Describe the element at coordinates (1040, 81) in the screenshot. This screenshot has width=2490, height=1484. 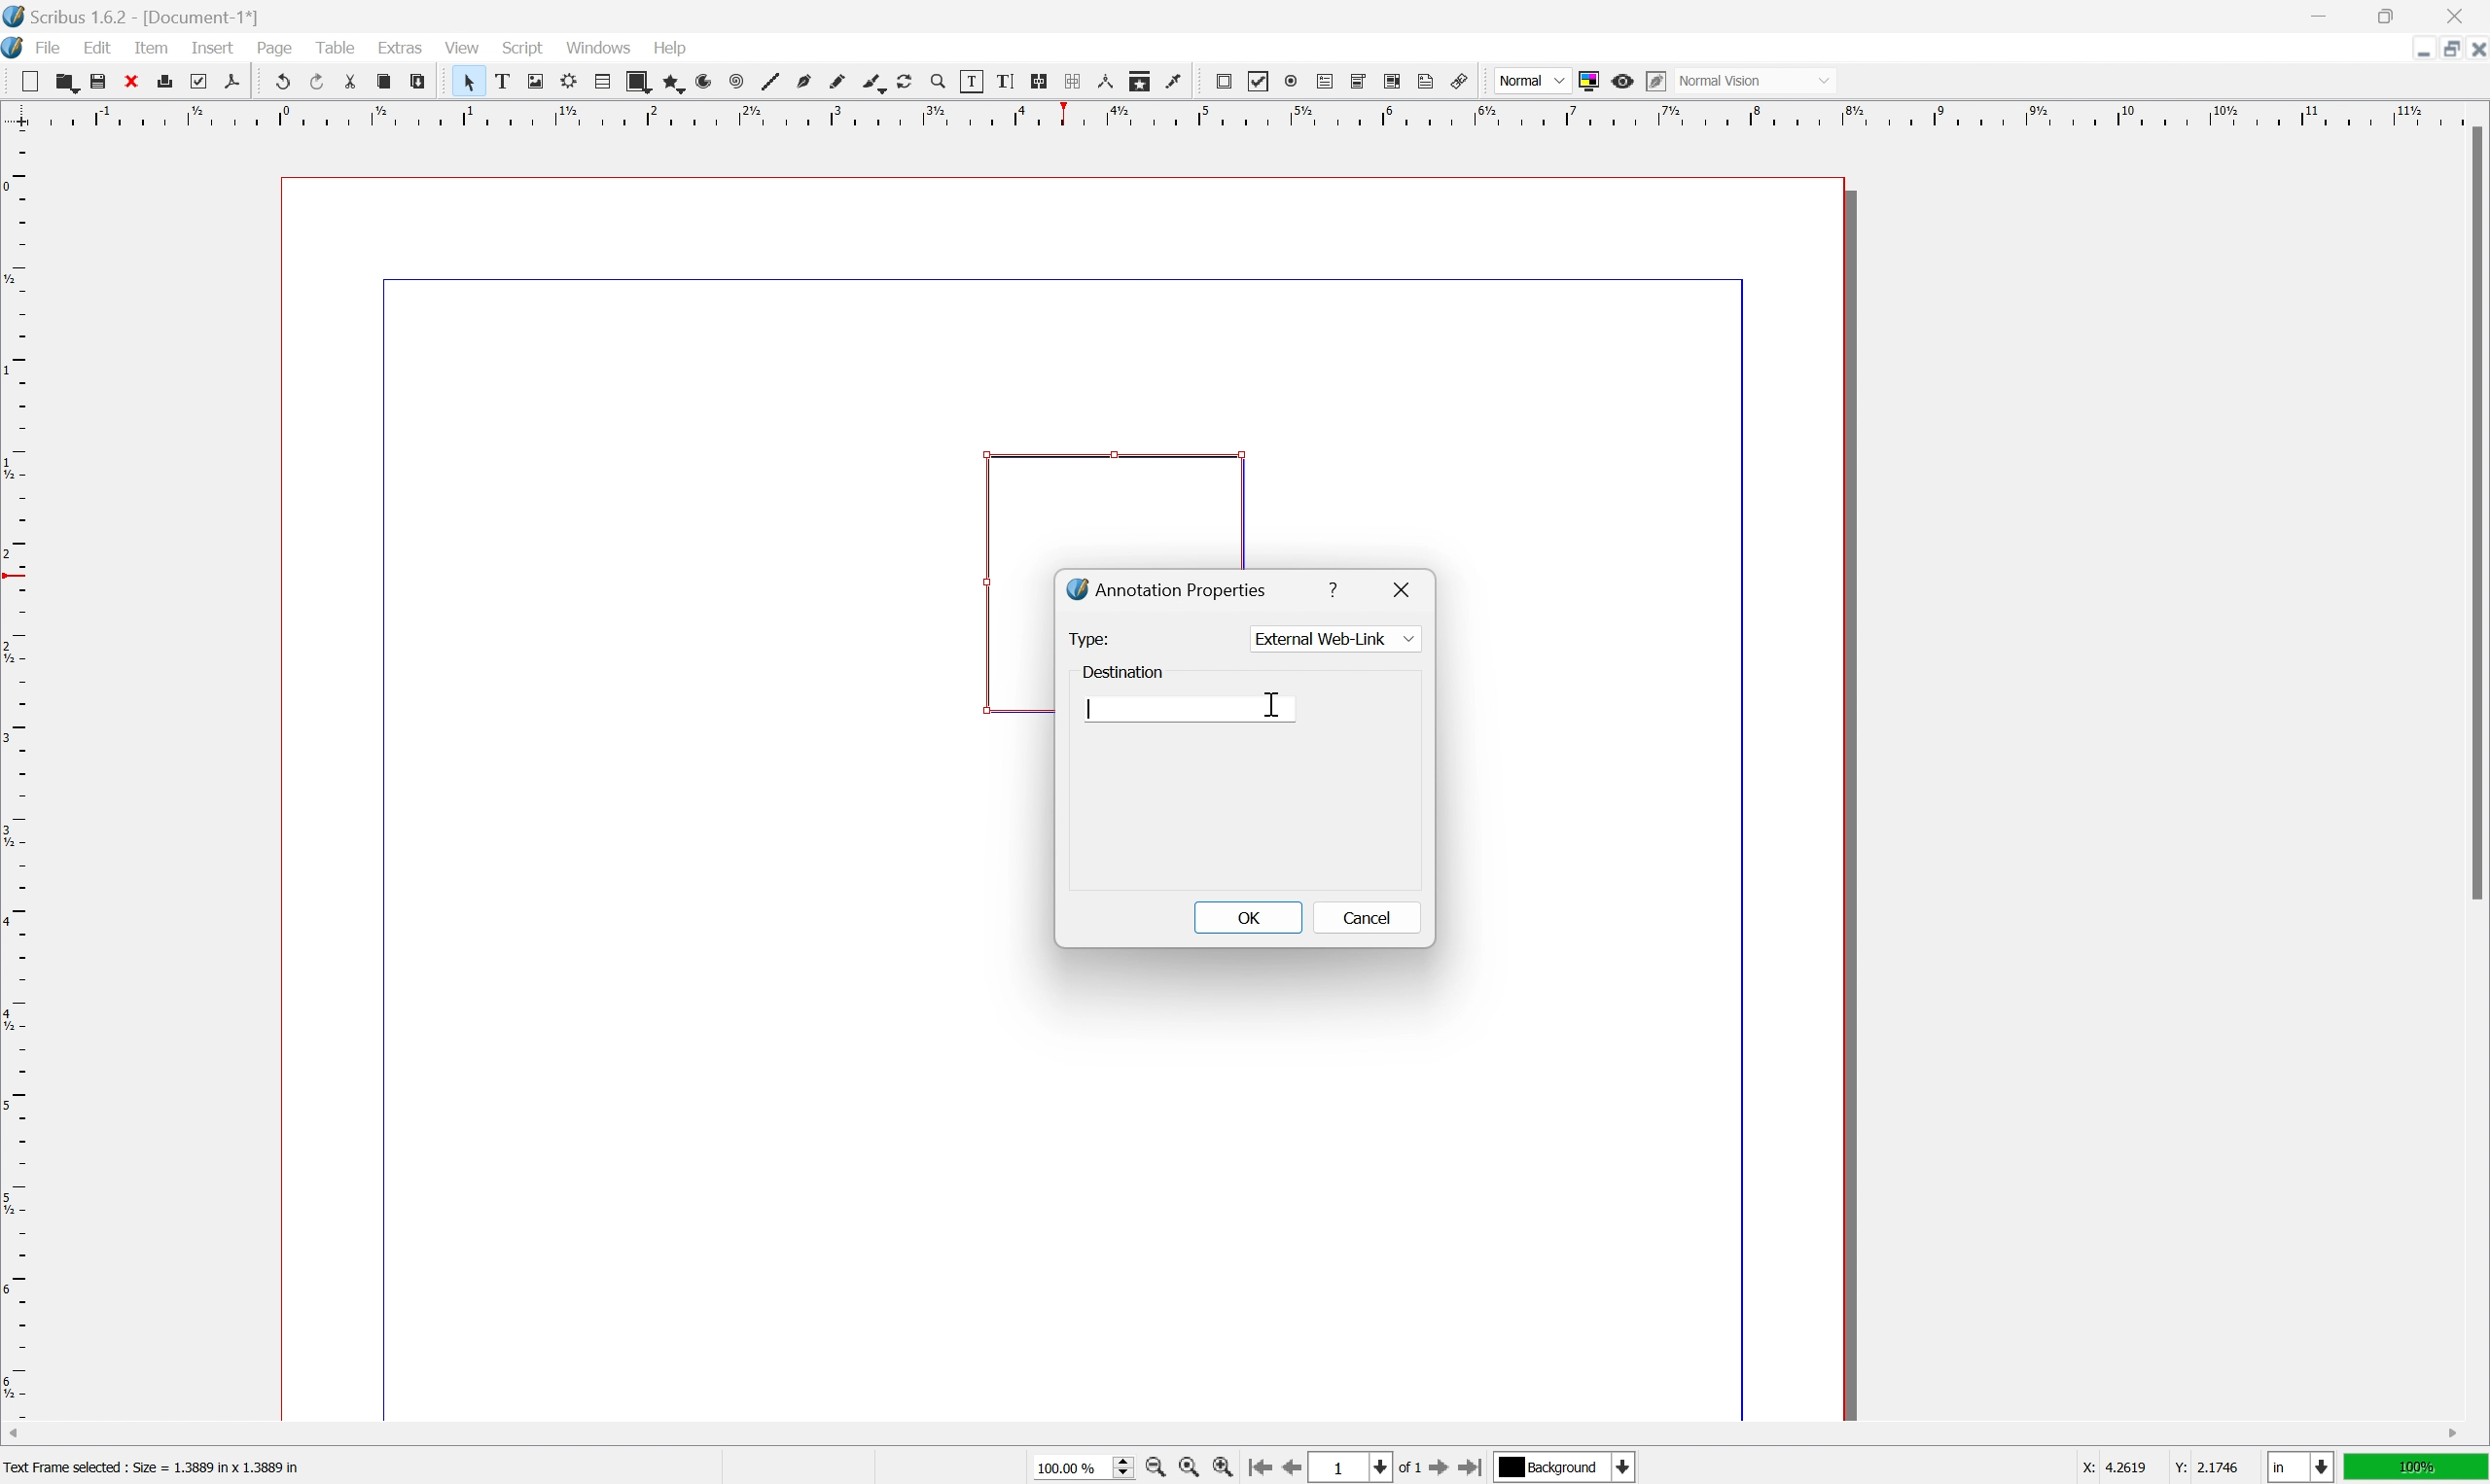
I see `link text frames` at that location.